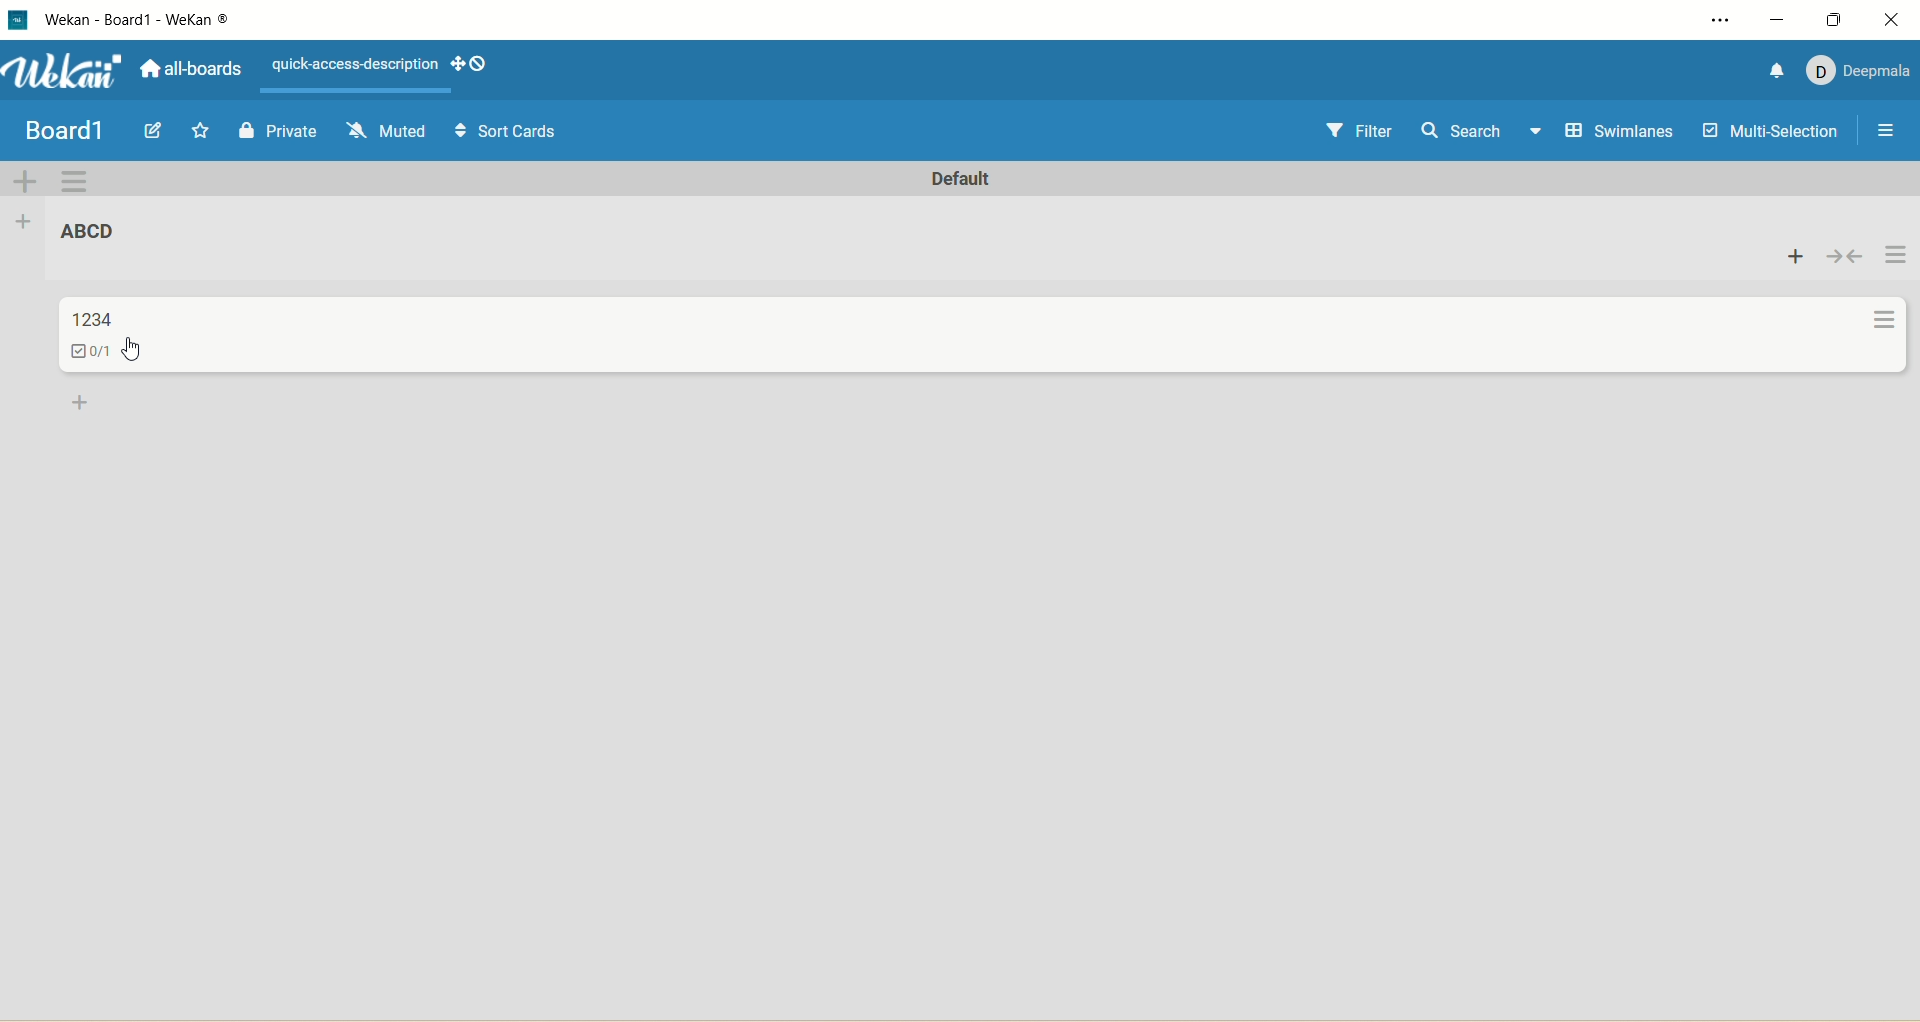 Image resolution: width=1920 pixels, height=1022 pixels. Describe the element at coordinates (1616, 132) in the screenshot. I see `swimlane` at that location.